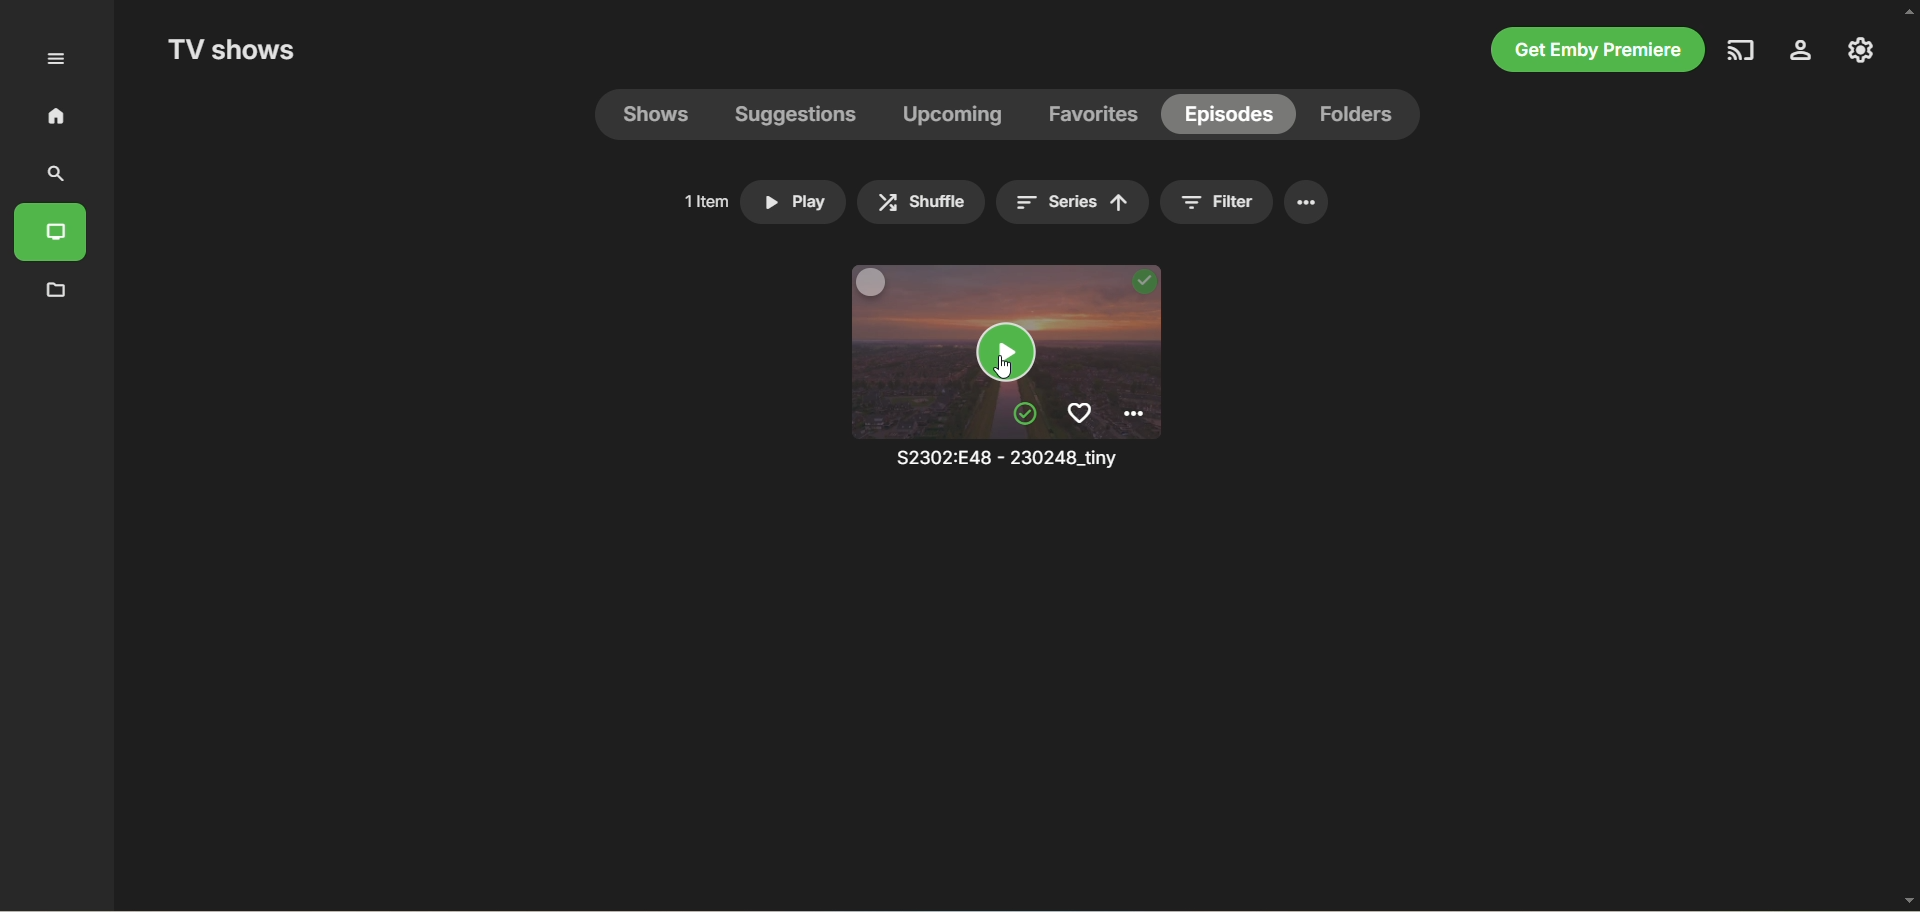 This screenshot has width=1920, height=912. Describe the element at coordinates (872, 281) in the screenshot. I see `Click to select` at that location.